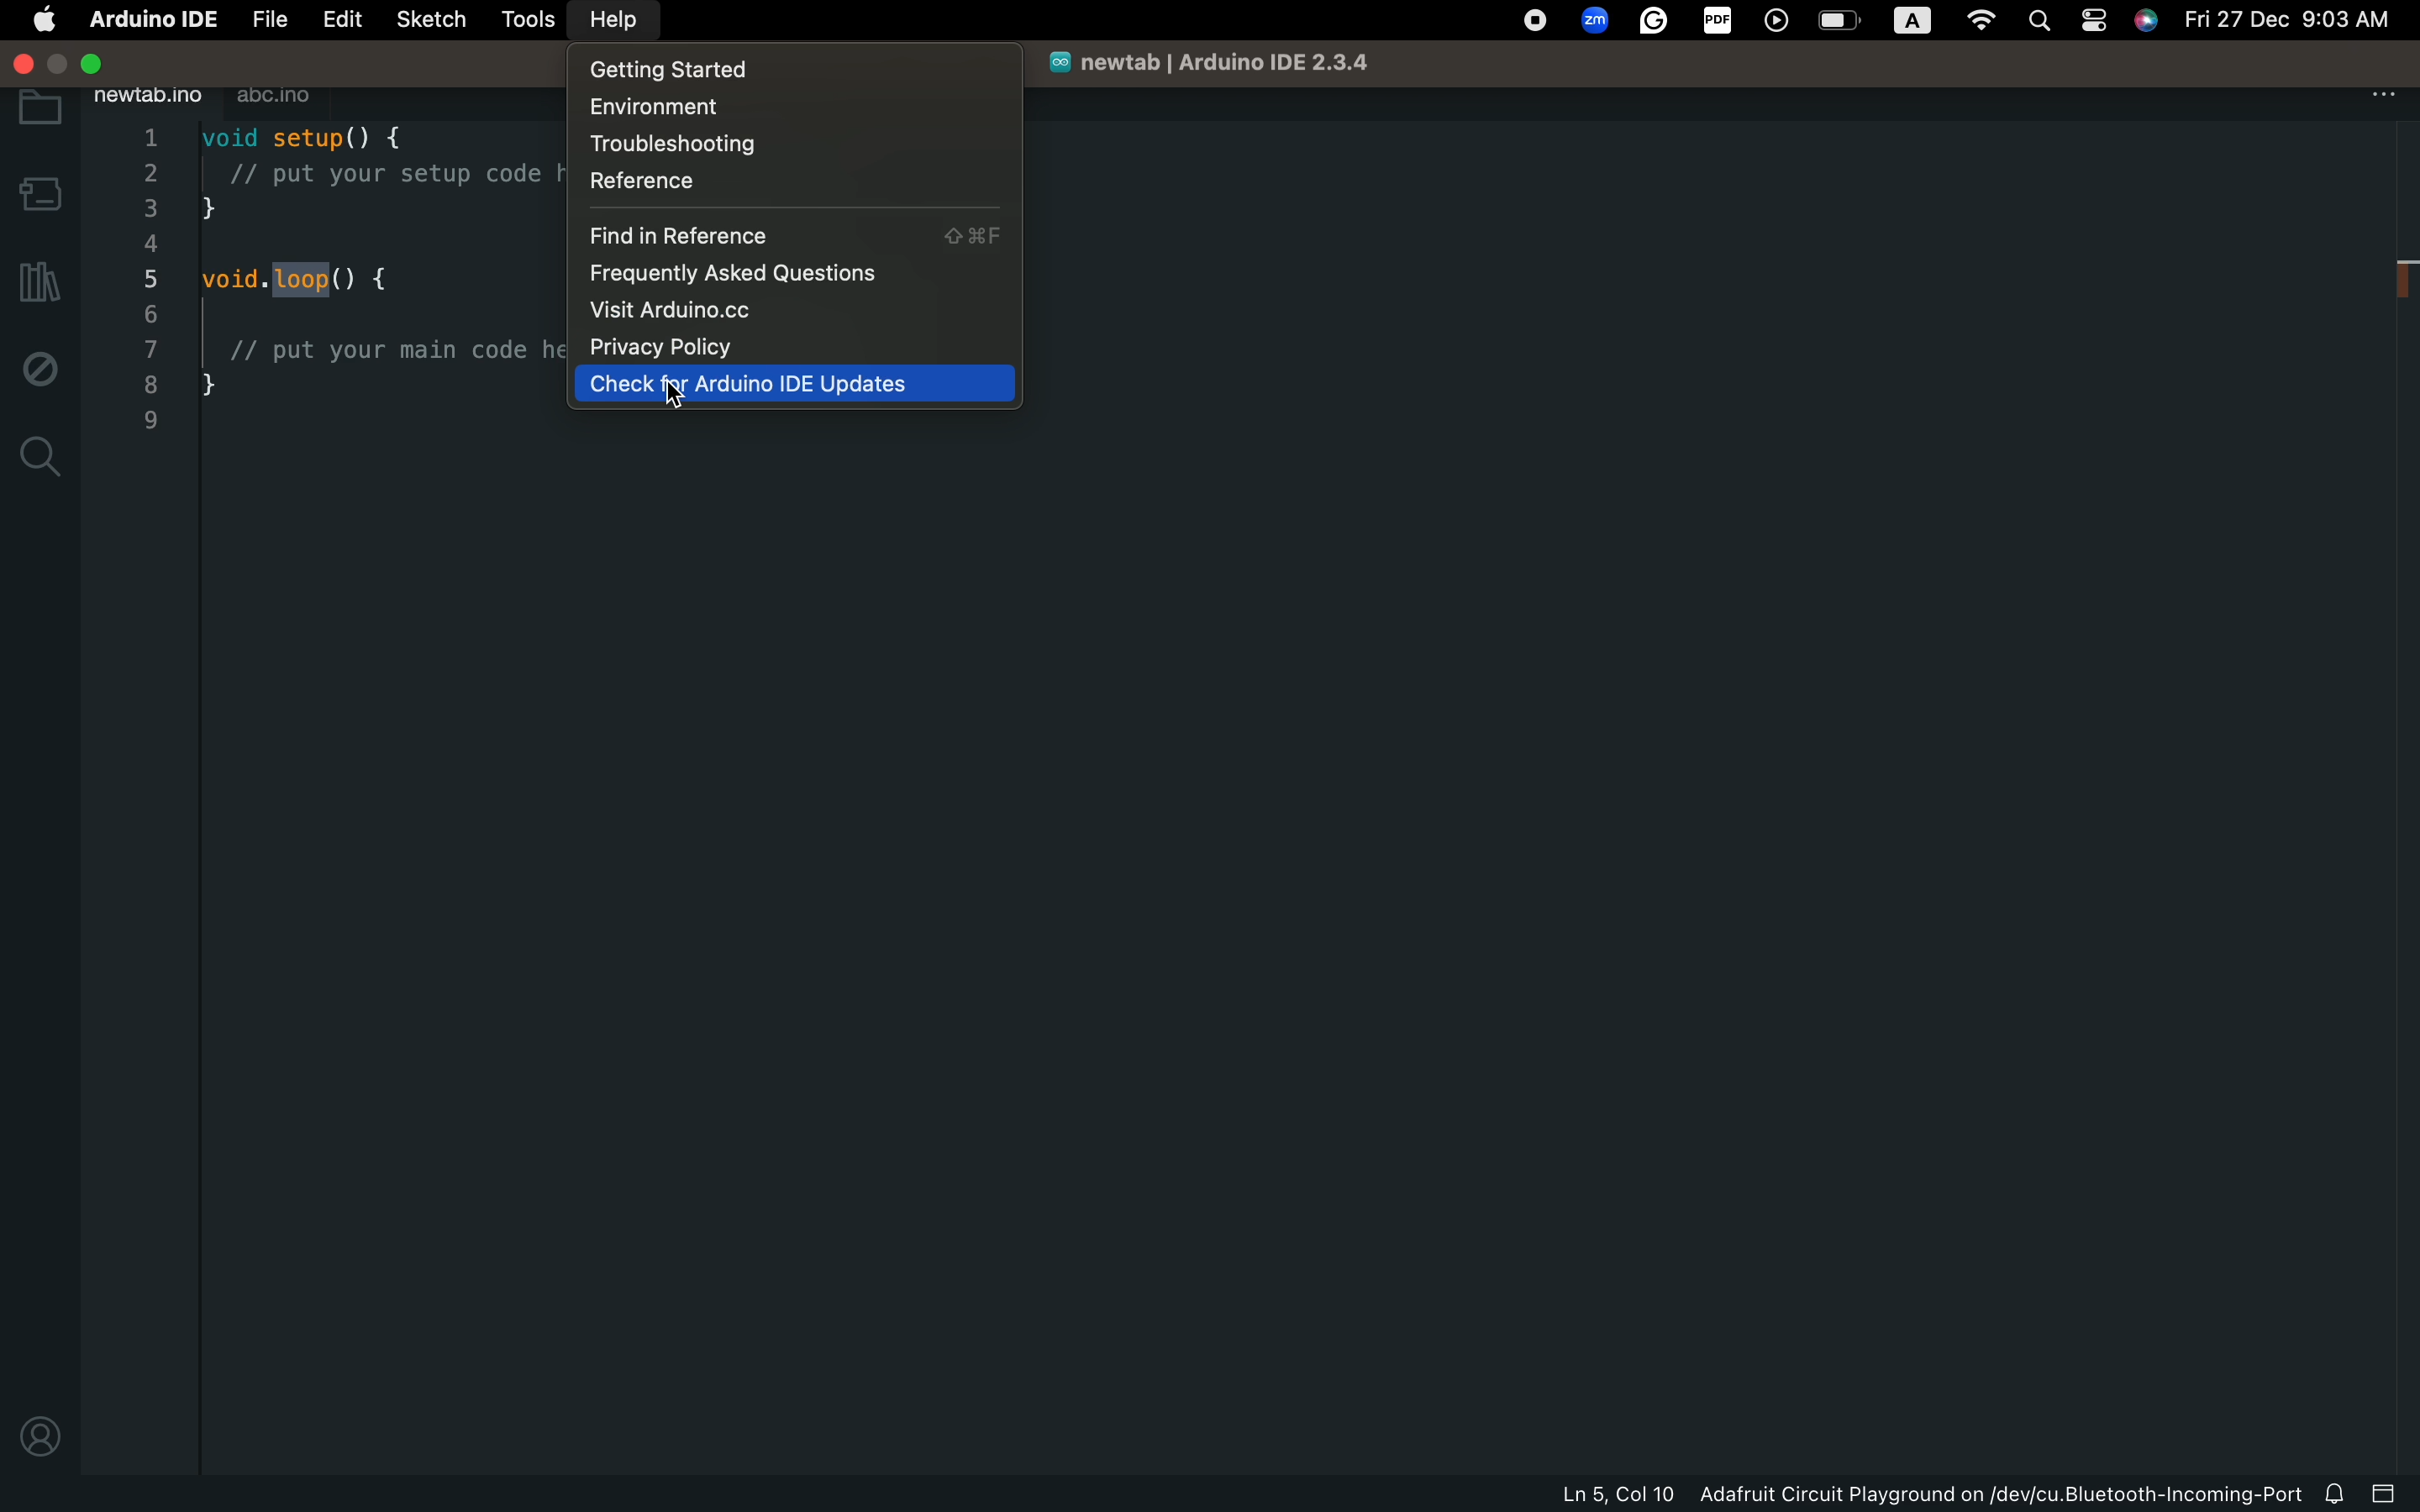 Image resolution: width=2420 pixels, height=1512 pixels. I want to click on notification, so click(2336, 1495).